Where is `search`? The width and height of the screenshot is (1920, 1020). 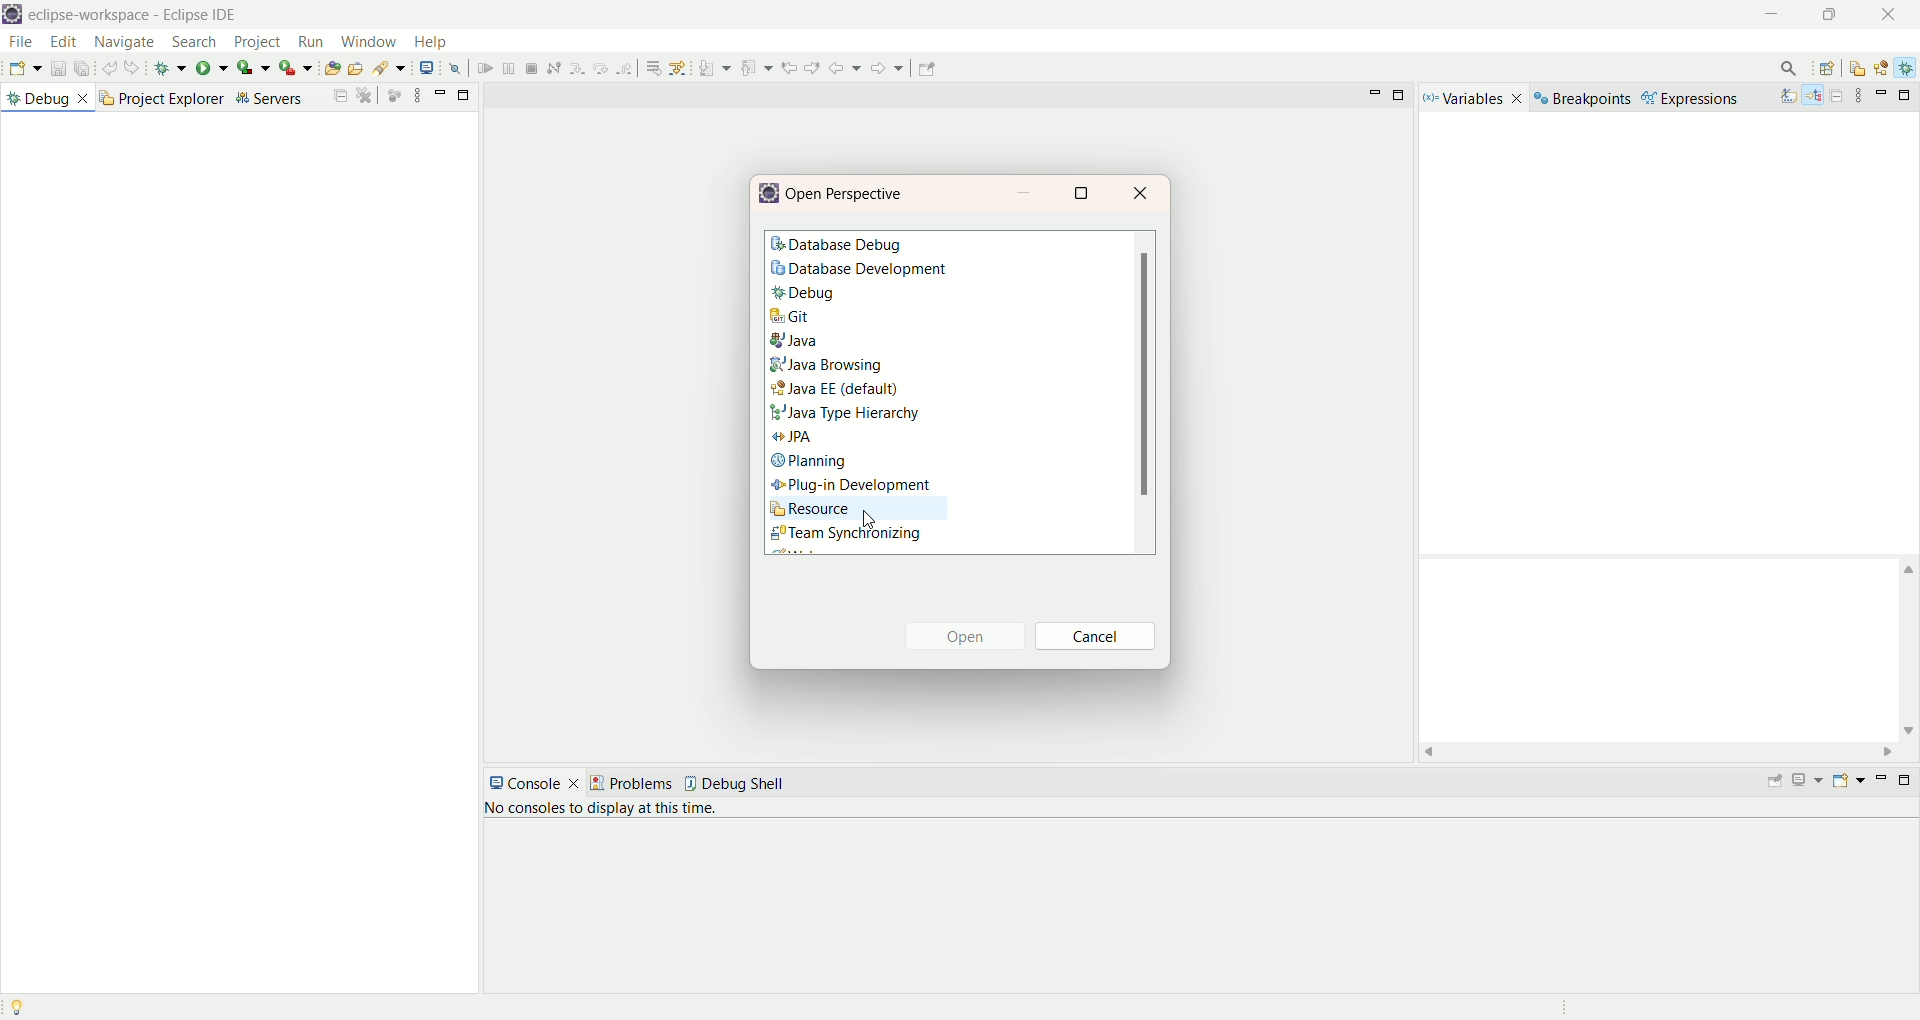 search is located at coordinates (1785, 67).